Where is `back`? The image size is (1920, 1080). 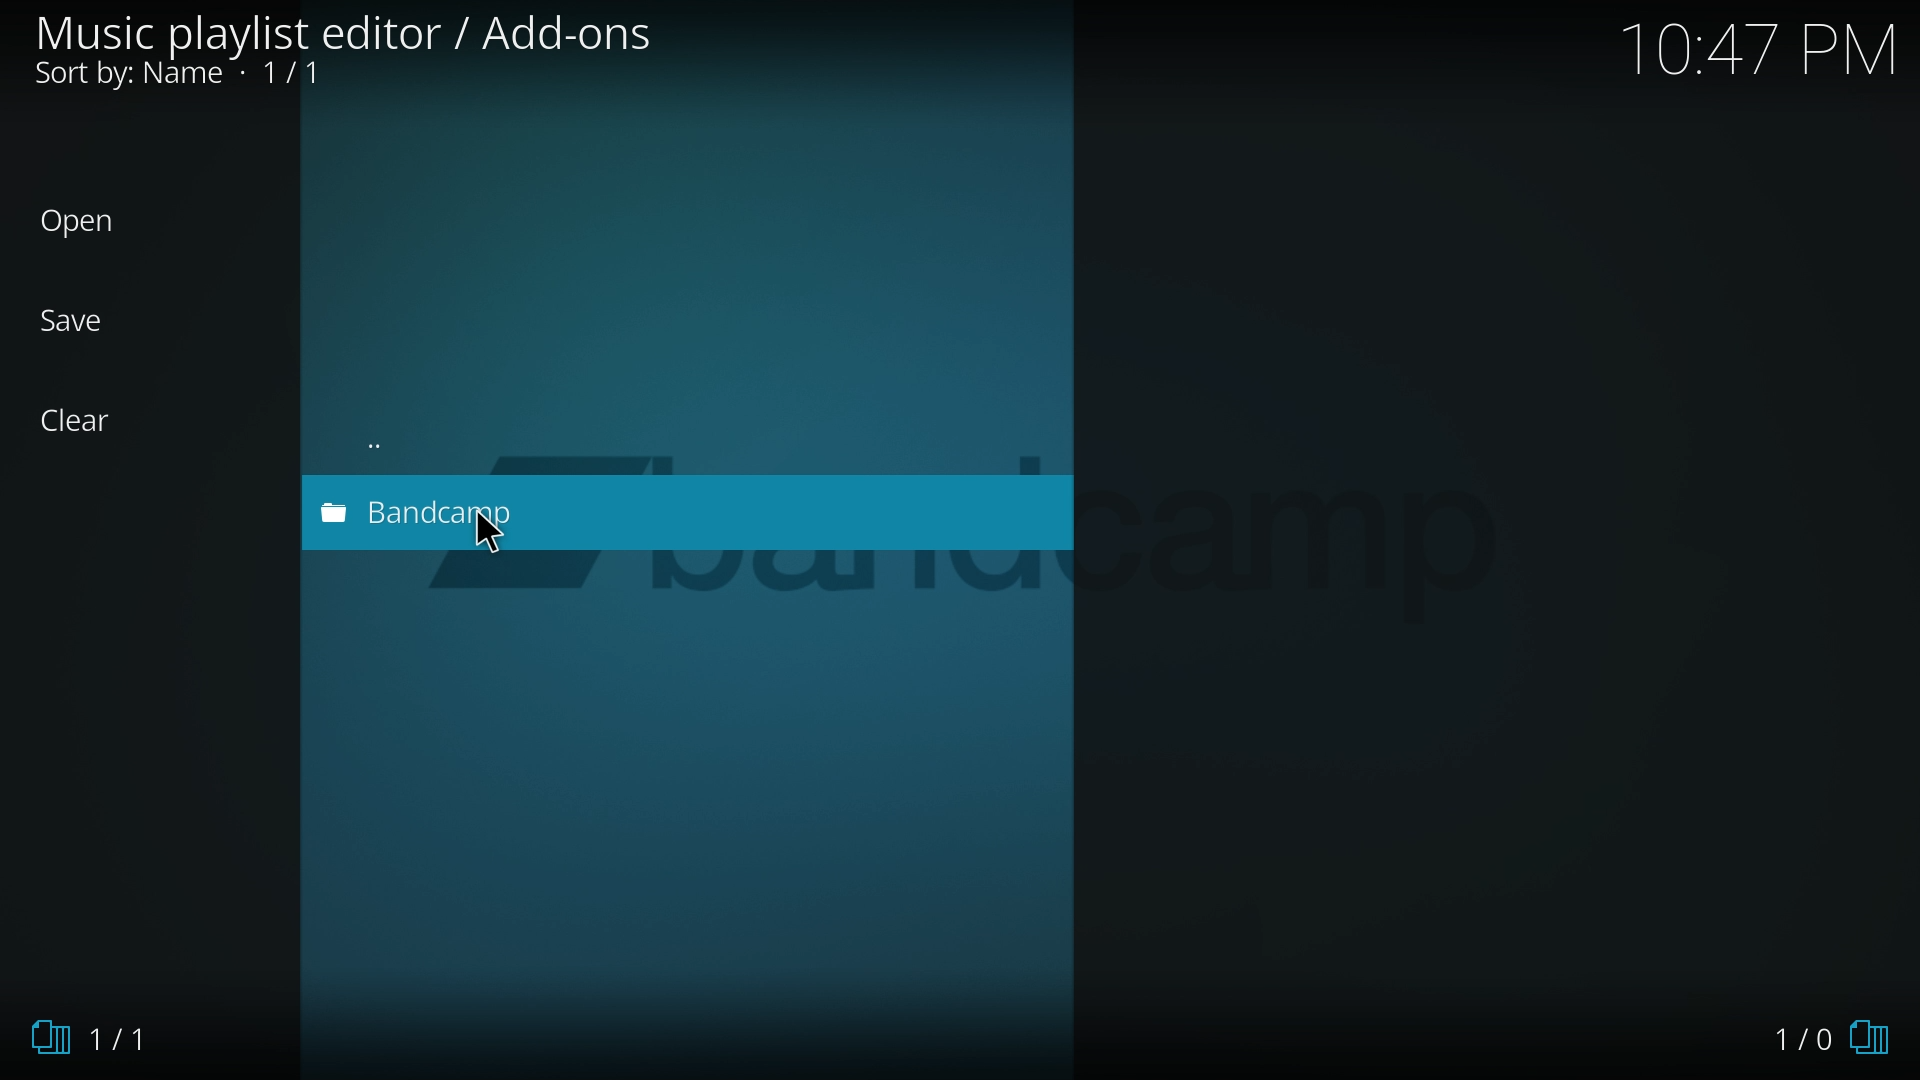 back is located at coordinates (451, 436).